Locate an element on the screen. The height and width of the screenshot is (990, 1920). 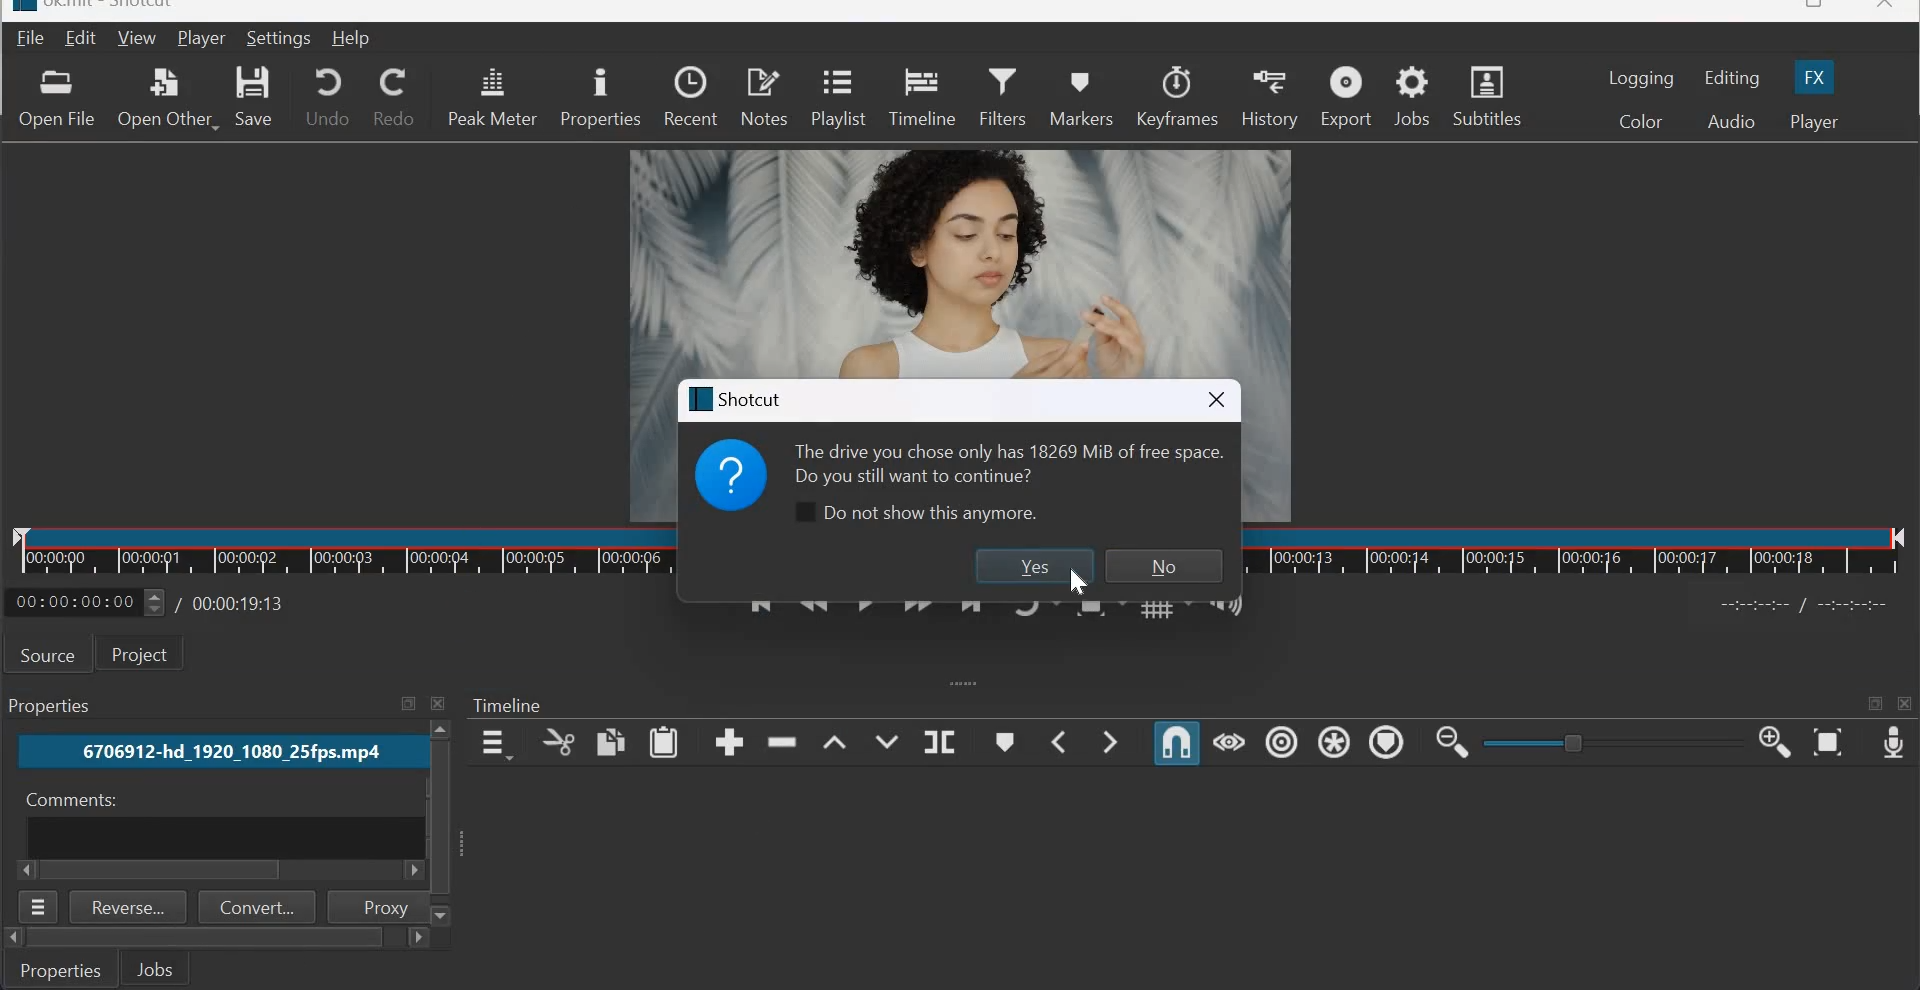
Save is located at coordinates (258, 96).